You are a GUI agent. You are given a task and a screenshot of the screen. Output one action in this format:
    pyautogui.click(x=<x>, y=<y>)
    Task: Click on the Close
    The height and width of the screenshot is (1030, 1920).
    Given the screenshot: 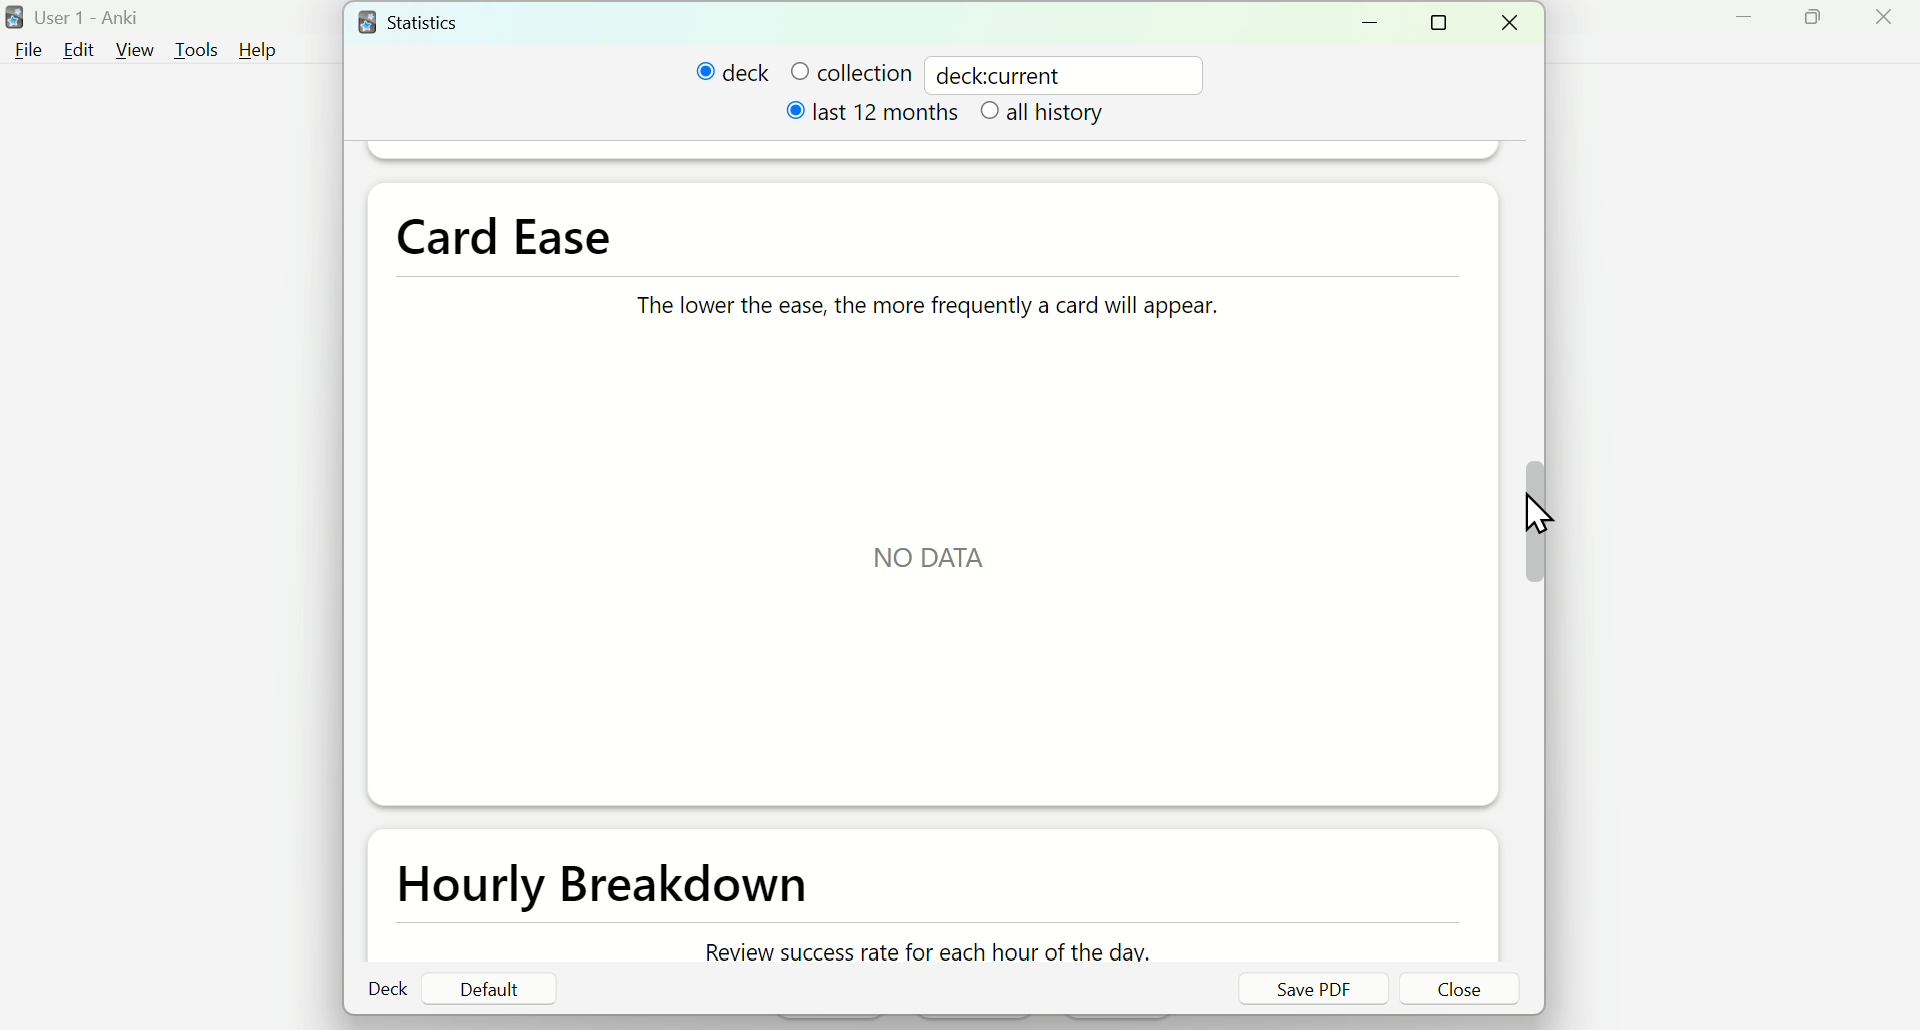 What is the action you would take?
    pyautogui.click(x=1516, y=23)
    